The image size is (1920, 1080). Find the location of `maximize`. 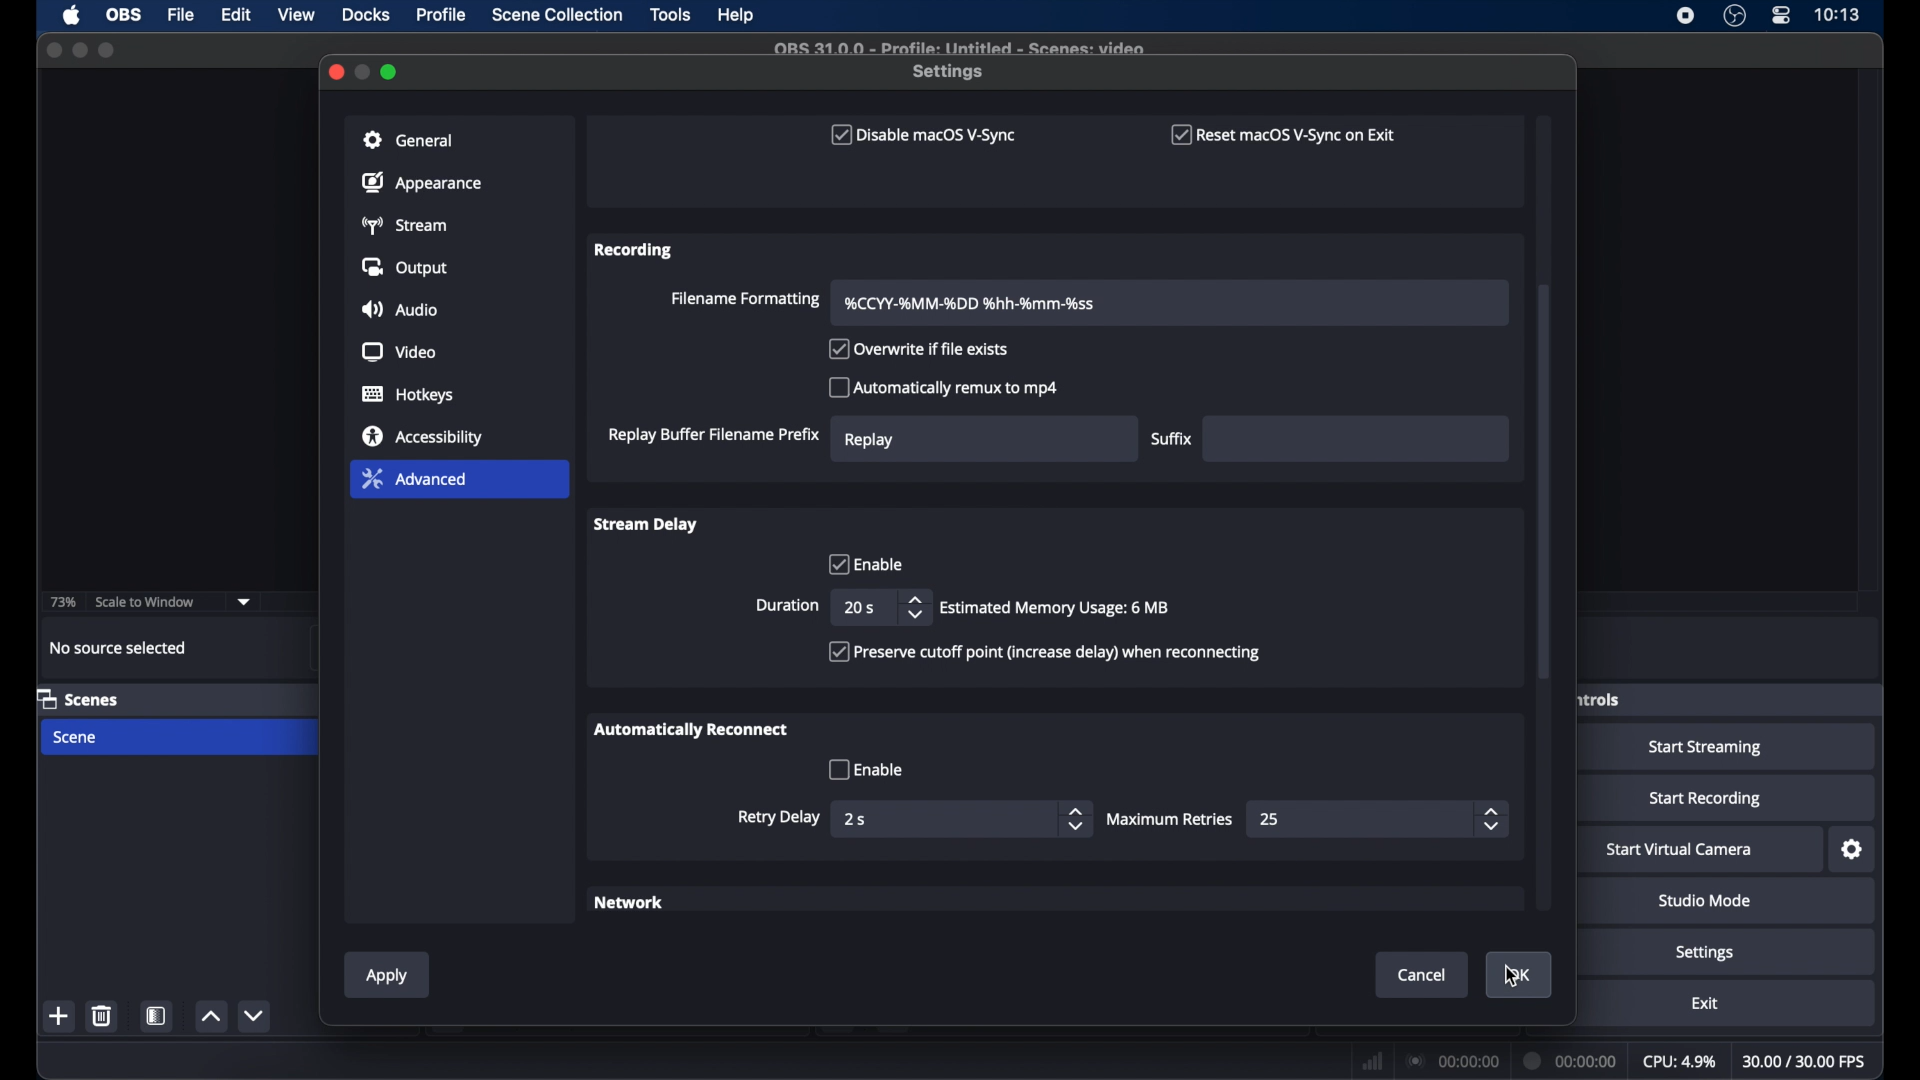

maximize is located at coordinates (391, 72).